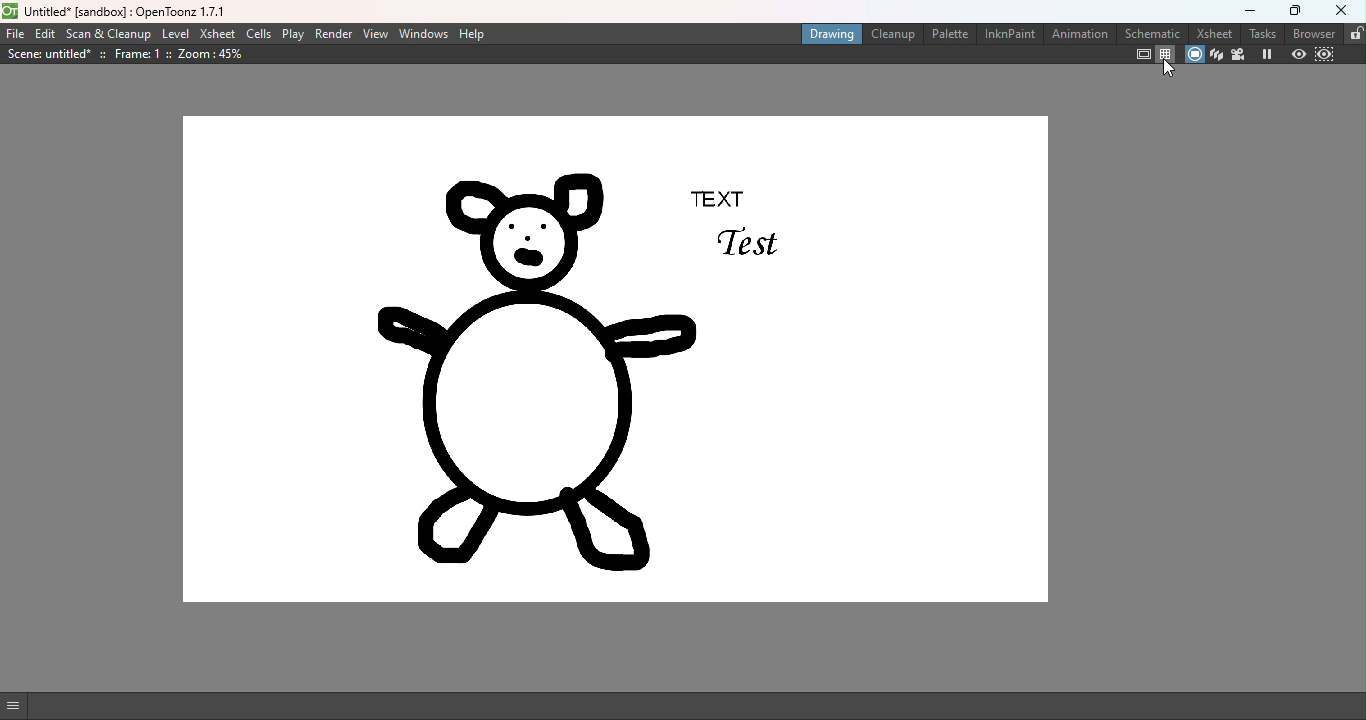  What do you see at coordinates (1214, 33) in the screenshot?
I see `Xsheets` at bounding box center [1214, 33].